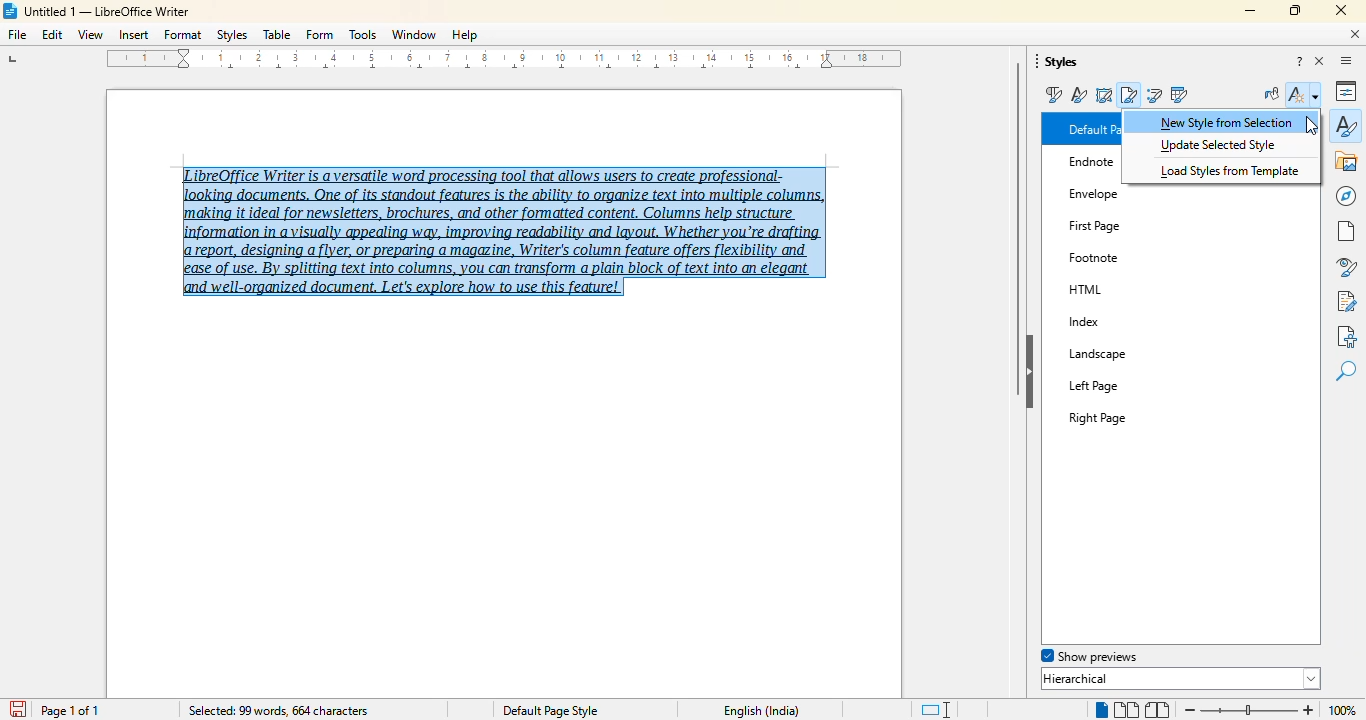 This screenshot has width=1366, height=720. Describe the element at coordinates (1346, 125) in the screenshot. I see `styles` at that location.